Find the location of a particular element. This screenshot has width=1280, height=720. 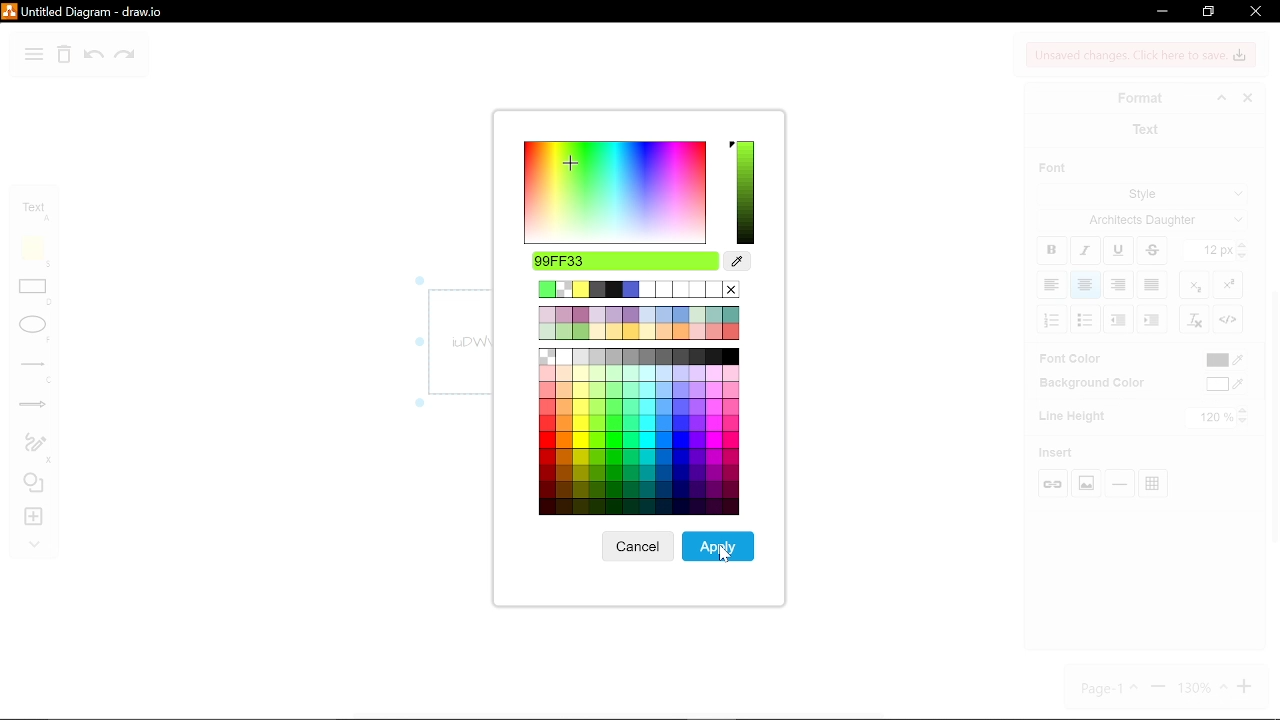

close is located at coordinates (1255, 11).